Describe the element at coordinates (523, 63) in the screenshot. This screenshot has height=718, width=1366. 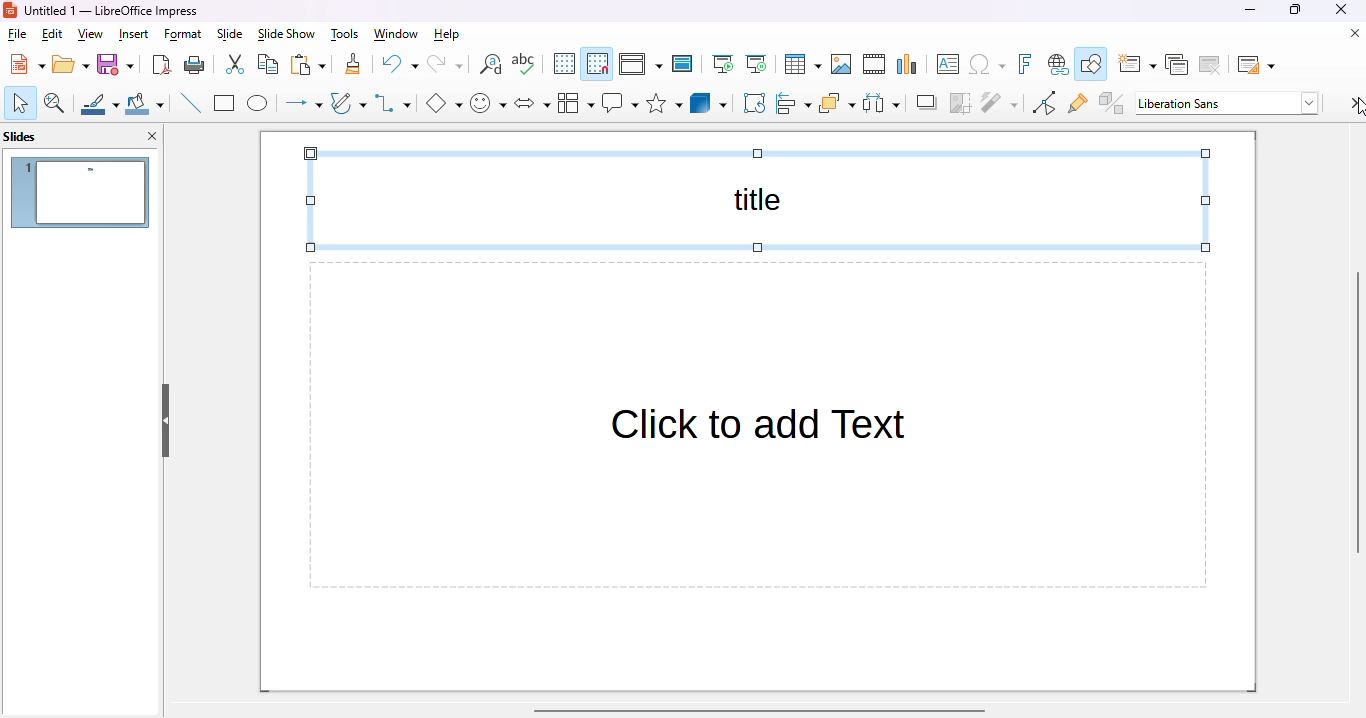
I see `check spelling` at that location.